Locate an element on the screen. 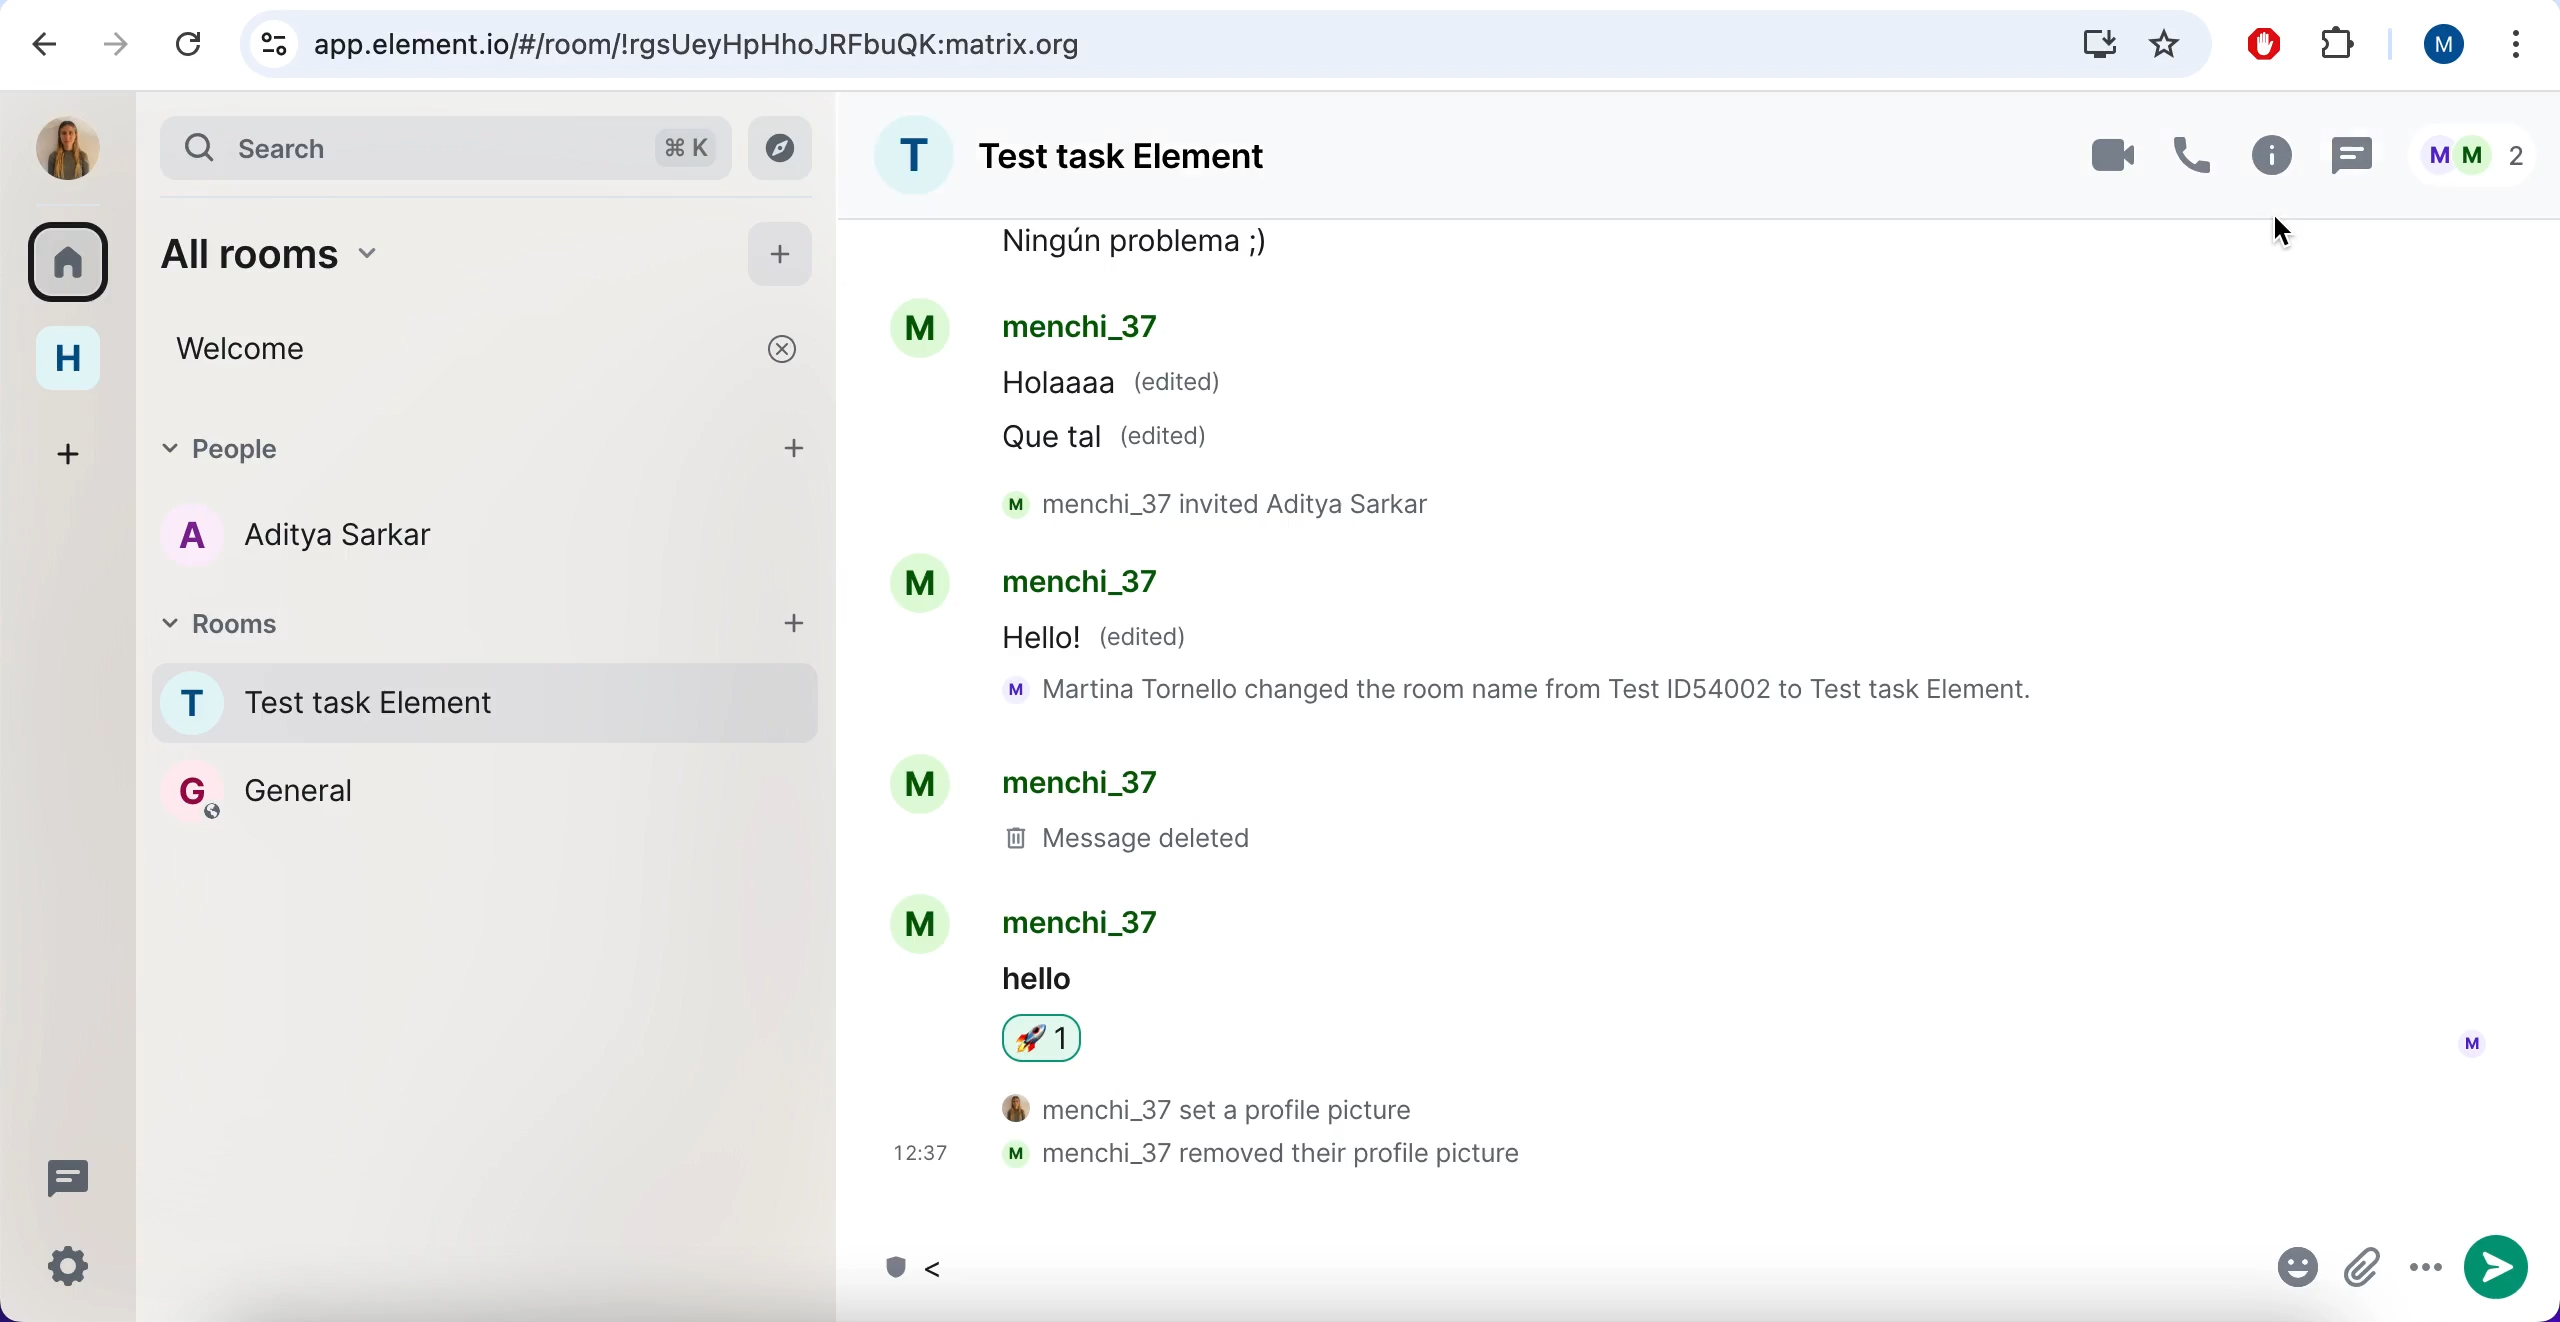 The image size is (2560, 1322). ad block is located at coordinates (2258, 44).